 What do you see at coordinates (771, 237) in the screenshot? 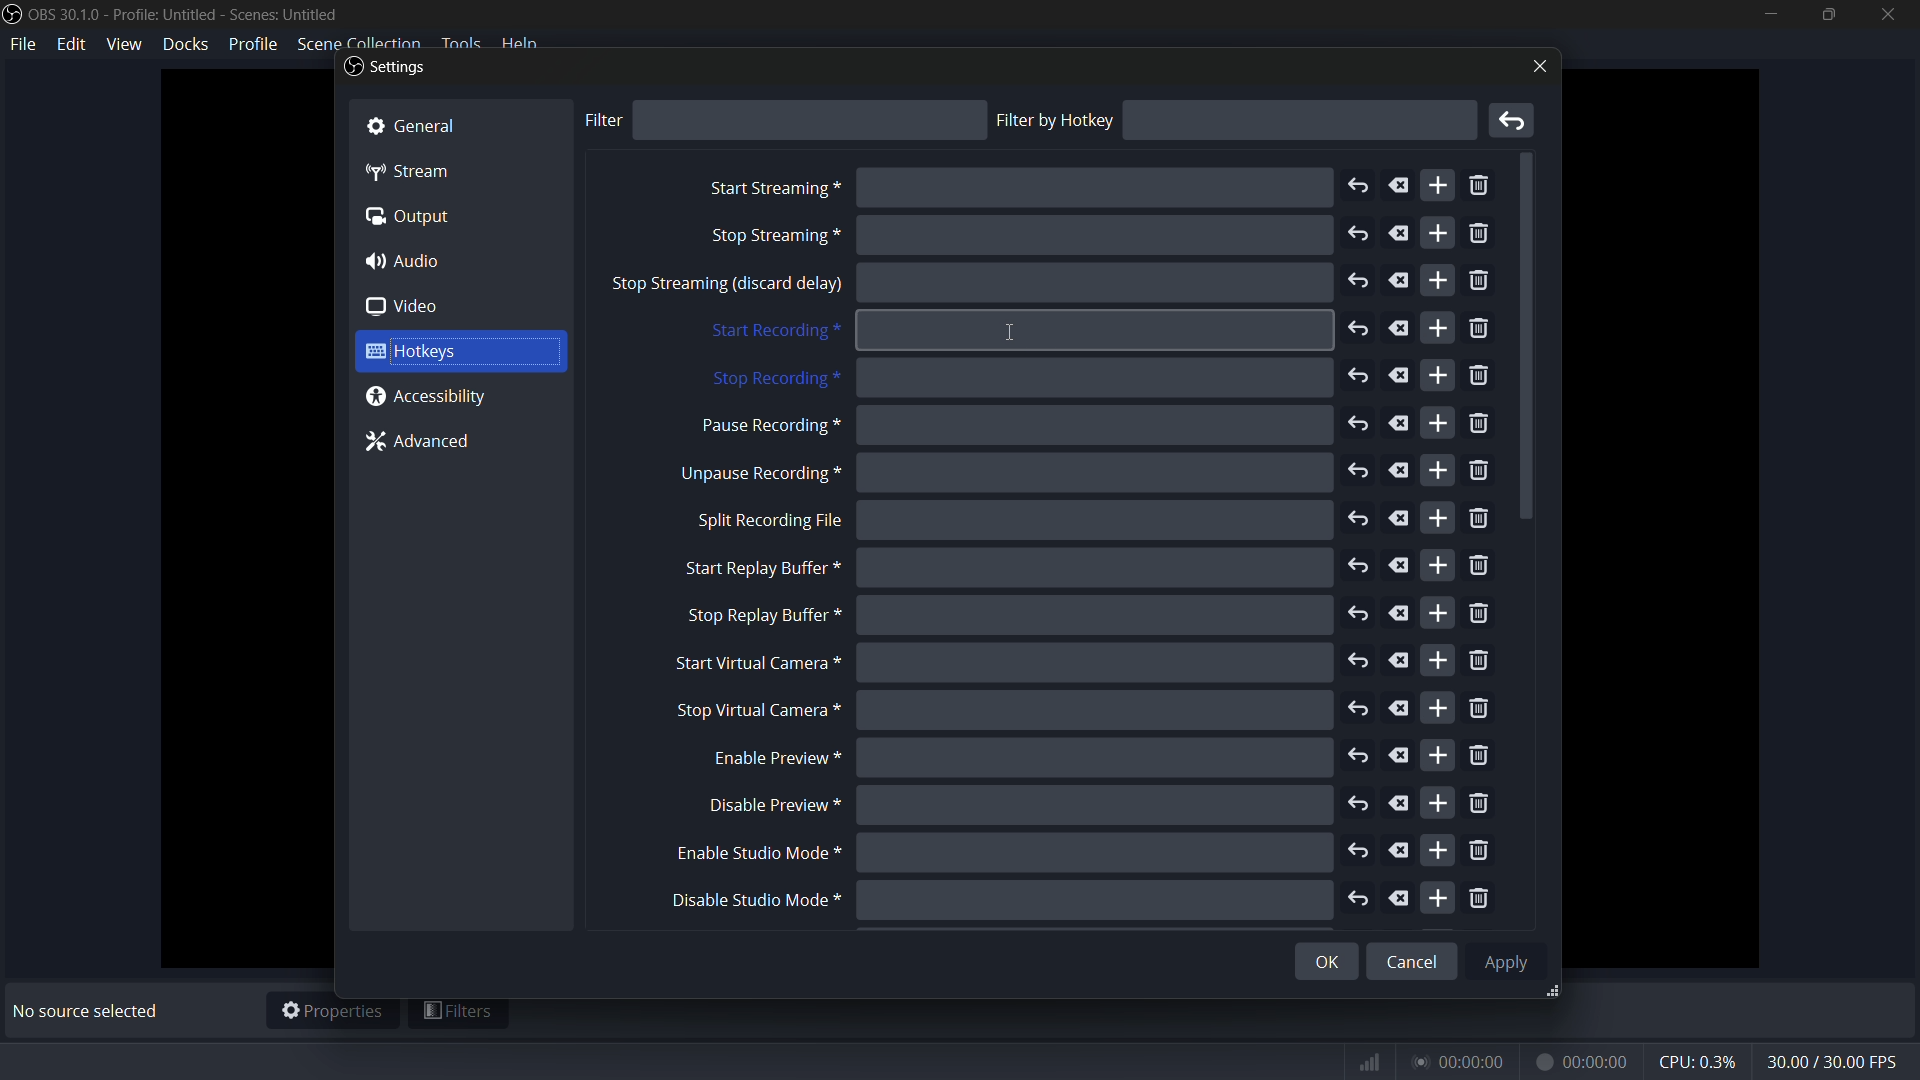
I see `stop screaming` at bounding box center [771, 237].